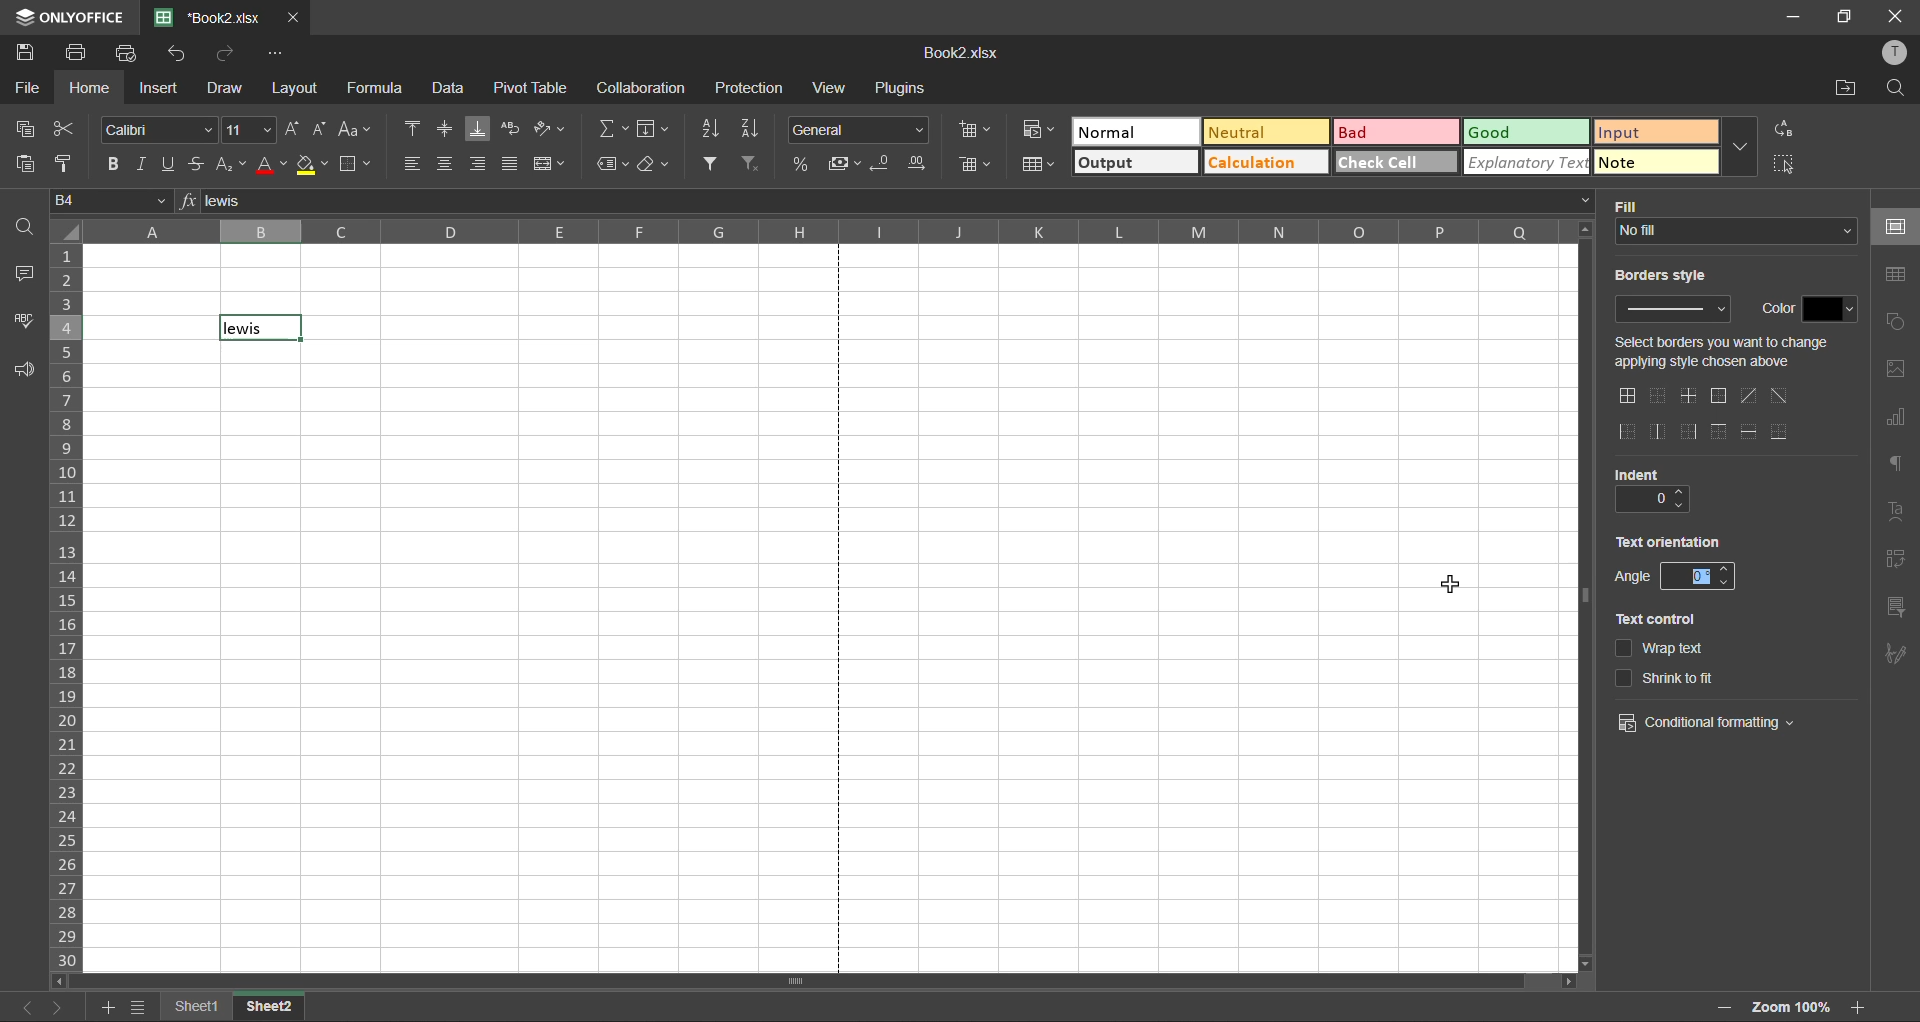 The width and height of the screenshot is (1920, 1022). What do you see at coordinates (509, 164) in the screenshot?
I see `justified` at bounding box center [509, 164].